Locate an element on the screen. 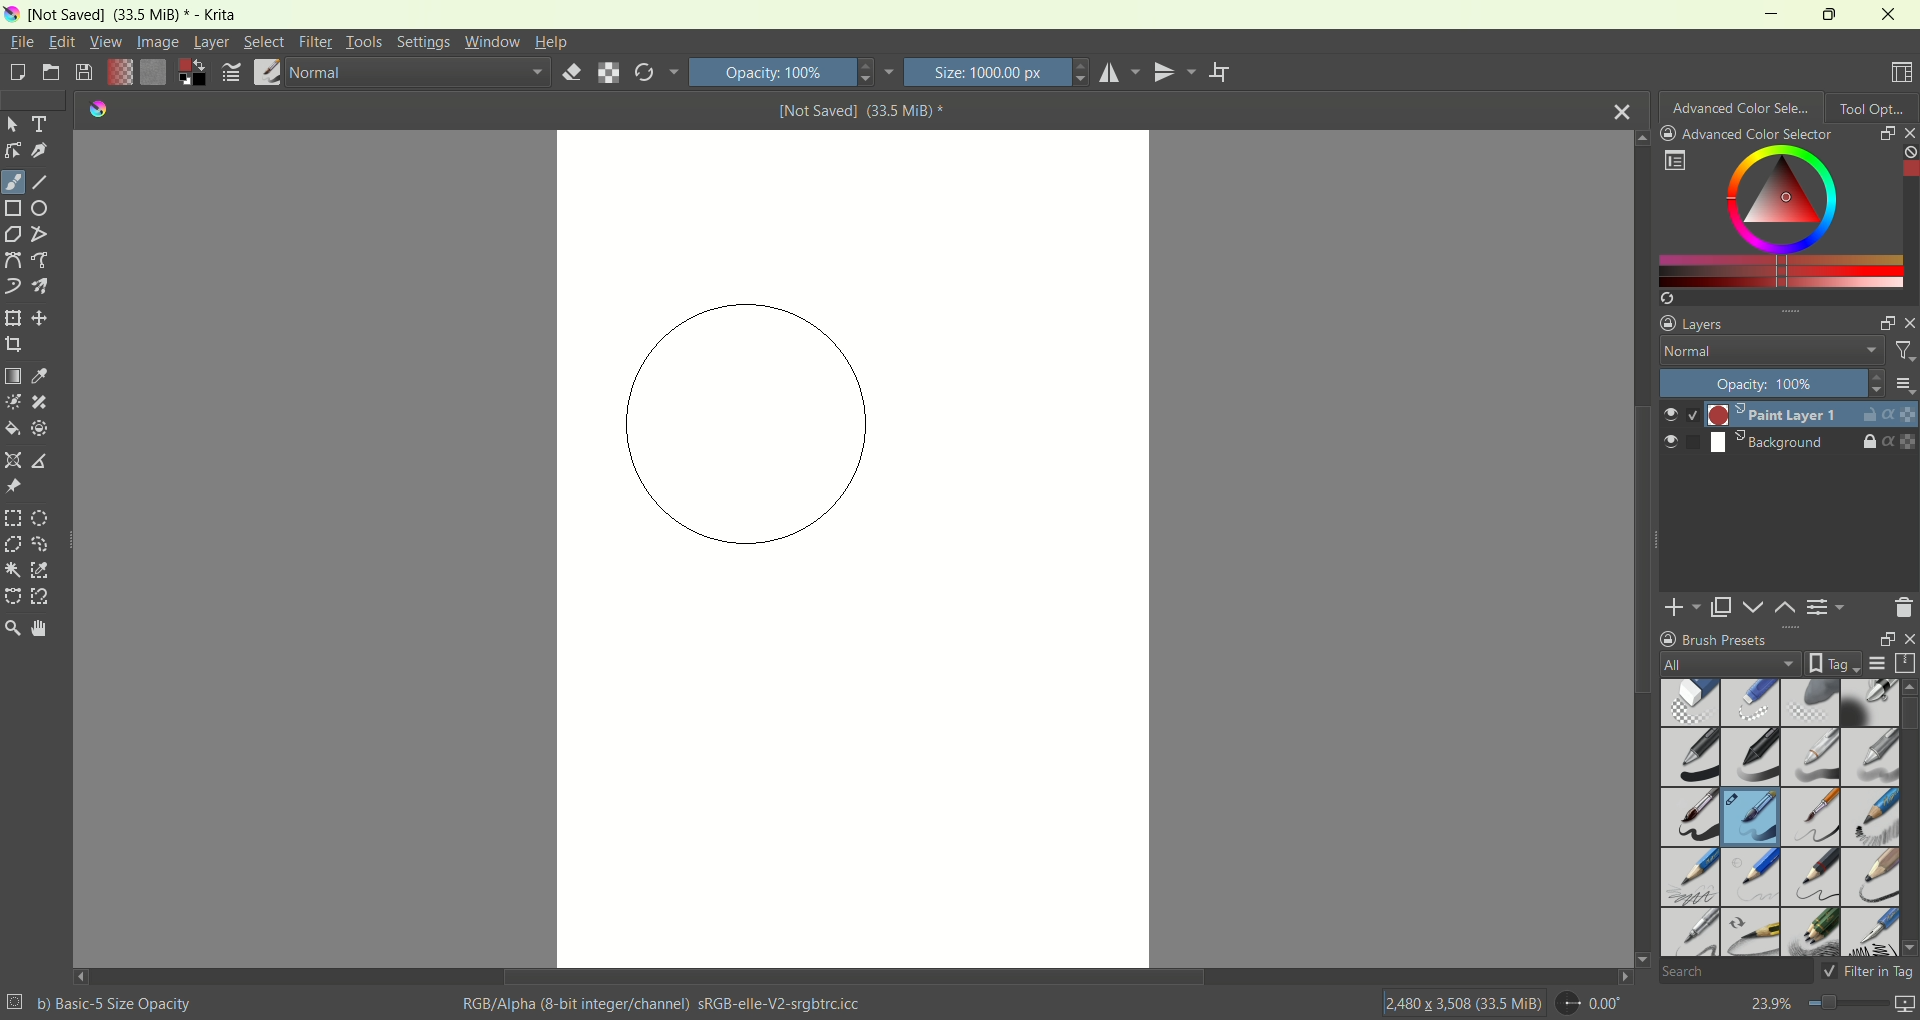 The width and height of the screenshot is (1920, 1020). pencil 2 is located at coordinates (1811, 878).